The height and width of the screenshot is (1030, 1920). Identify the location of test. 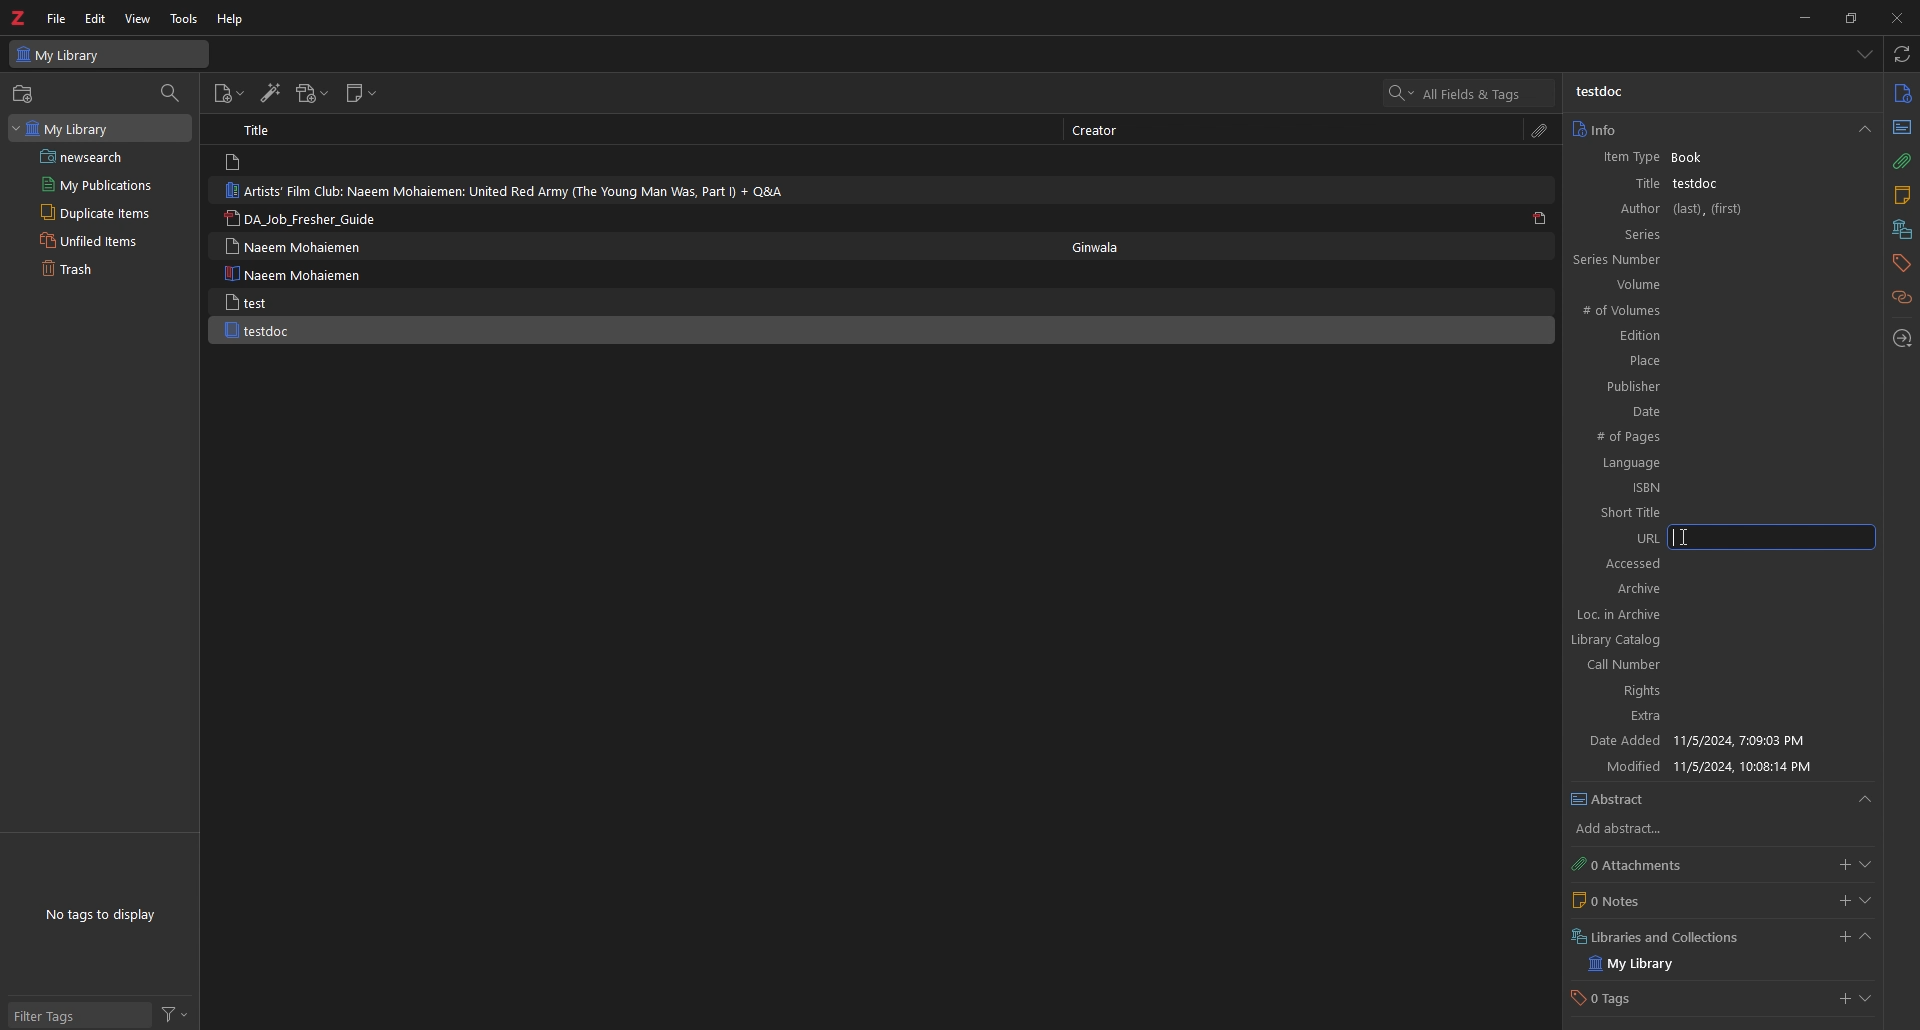
(252, 302).